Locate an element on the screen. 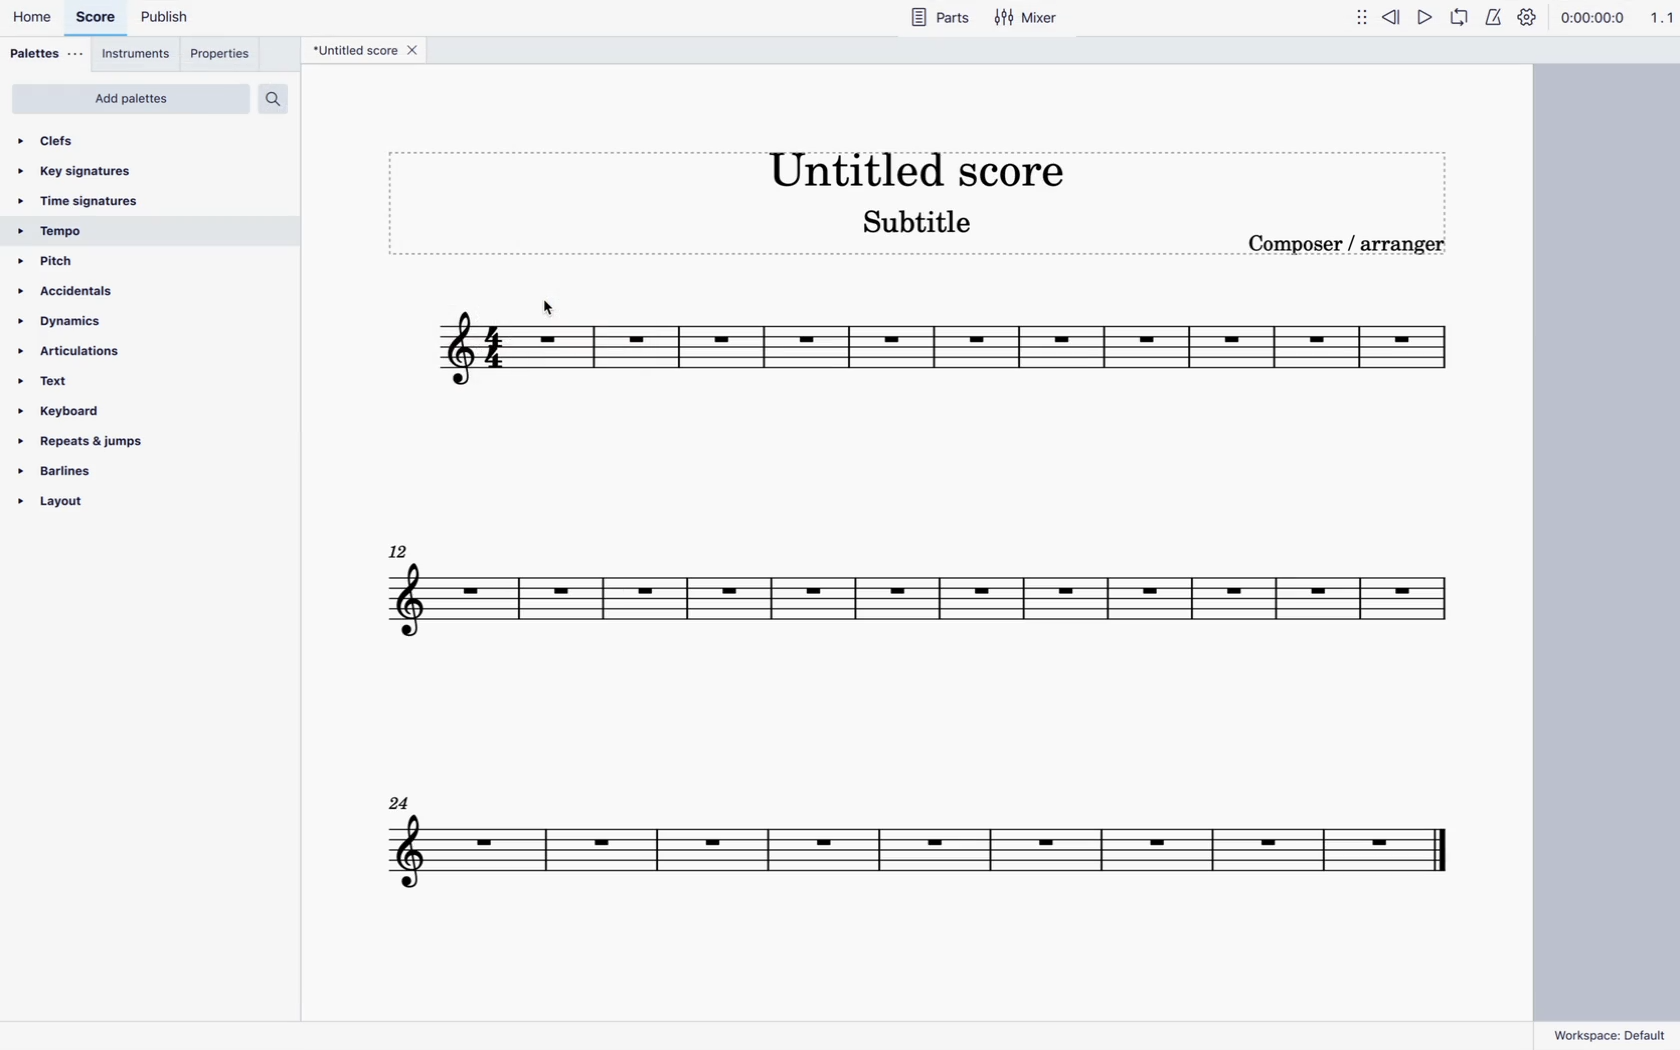  composer / arranger is located at coordinates (1352, 250).